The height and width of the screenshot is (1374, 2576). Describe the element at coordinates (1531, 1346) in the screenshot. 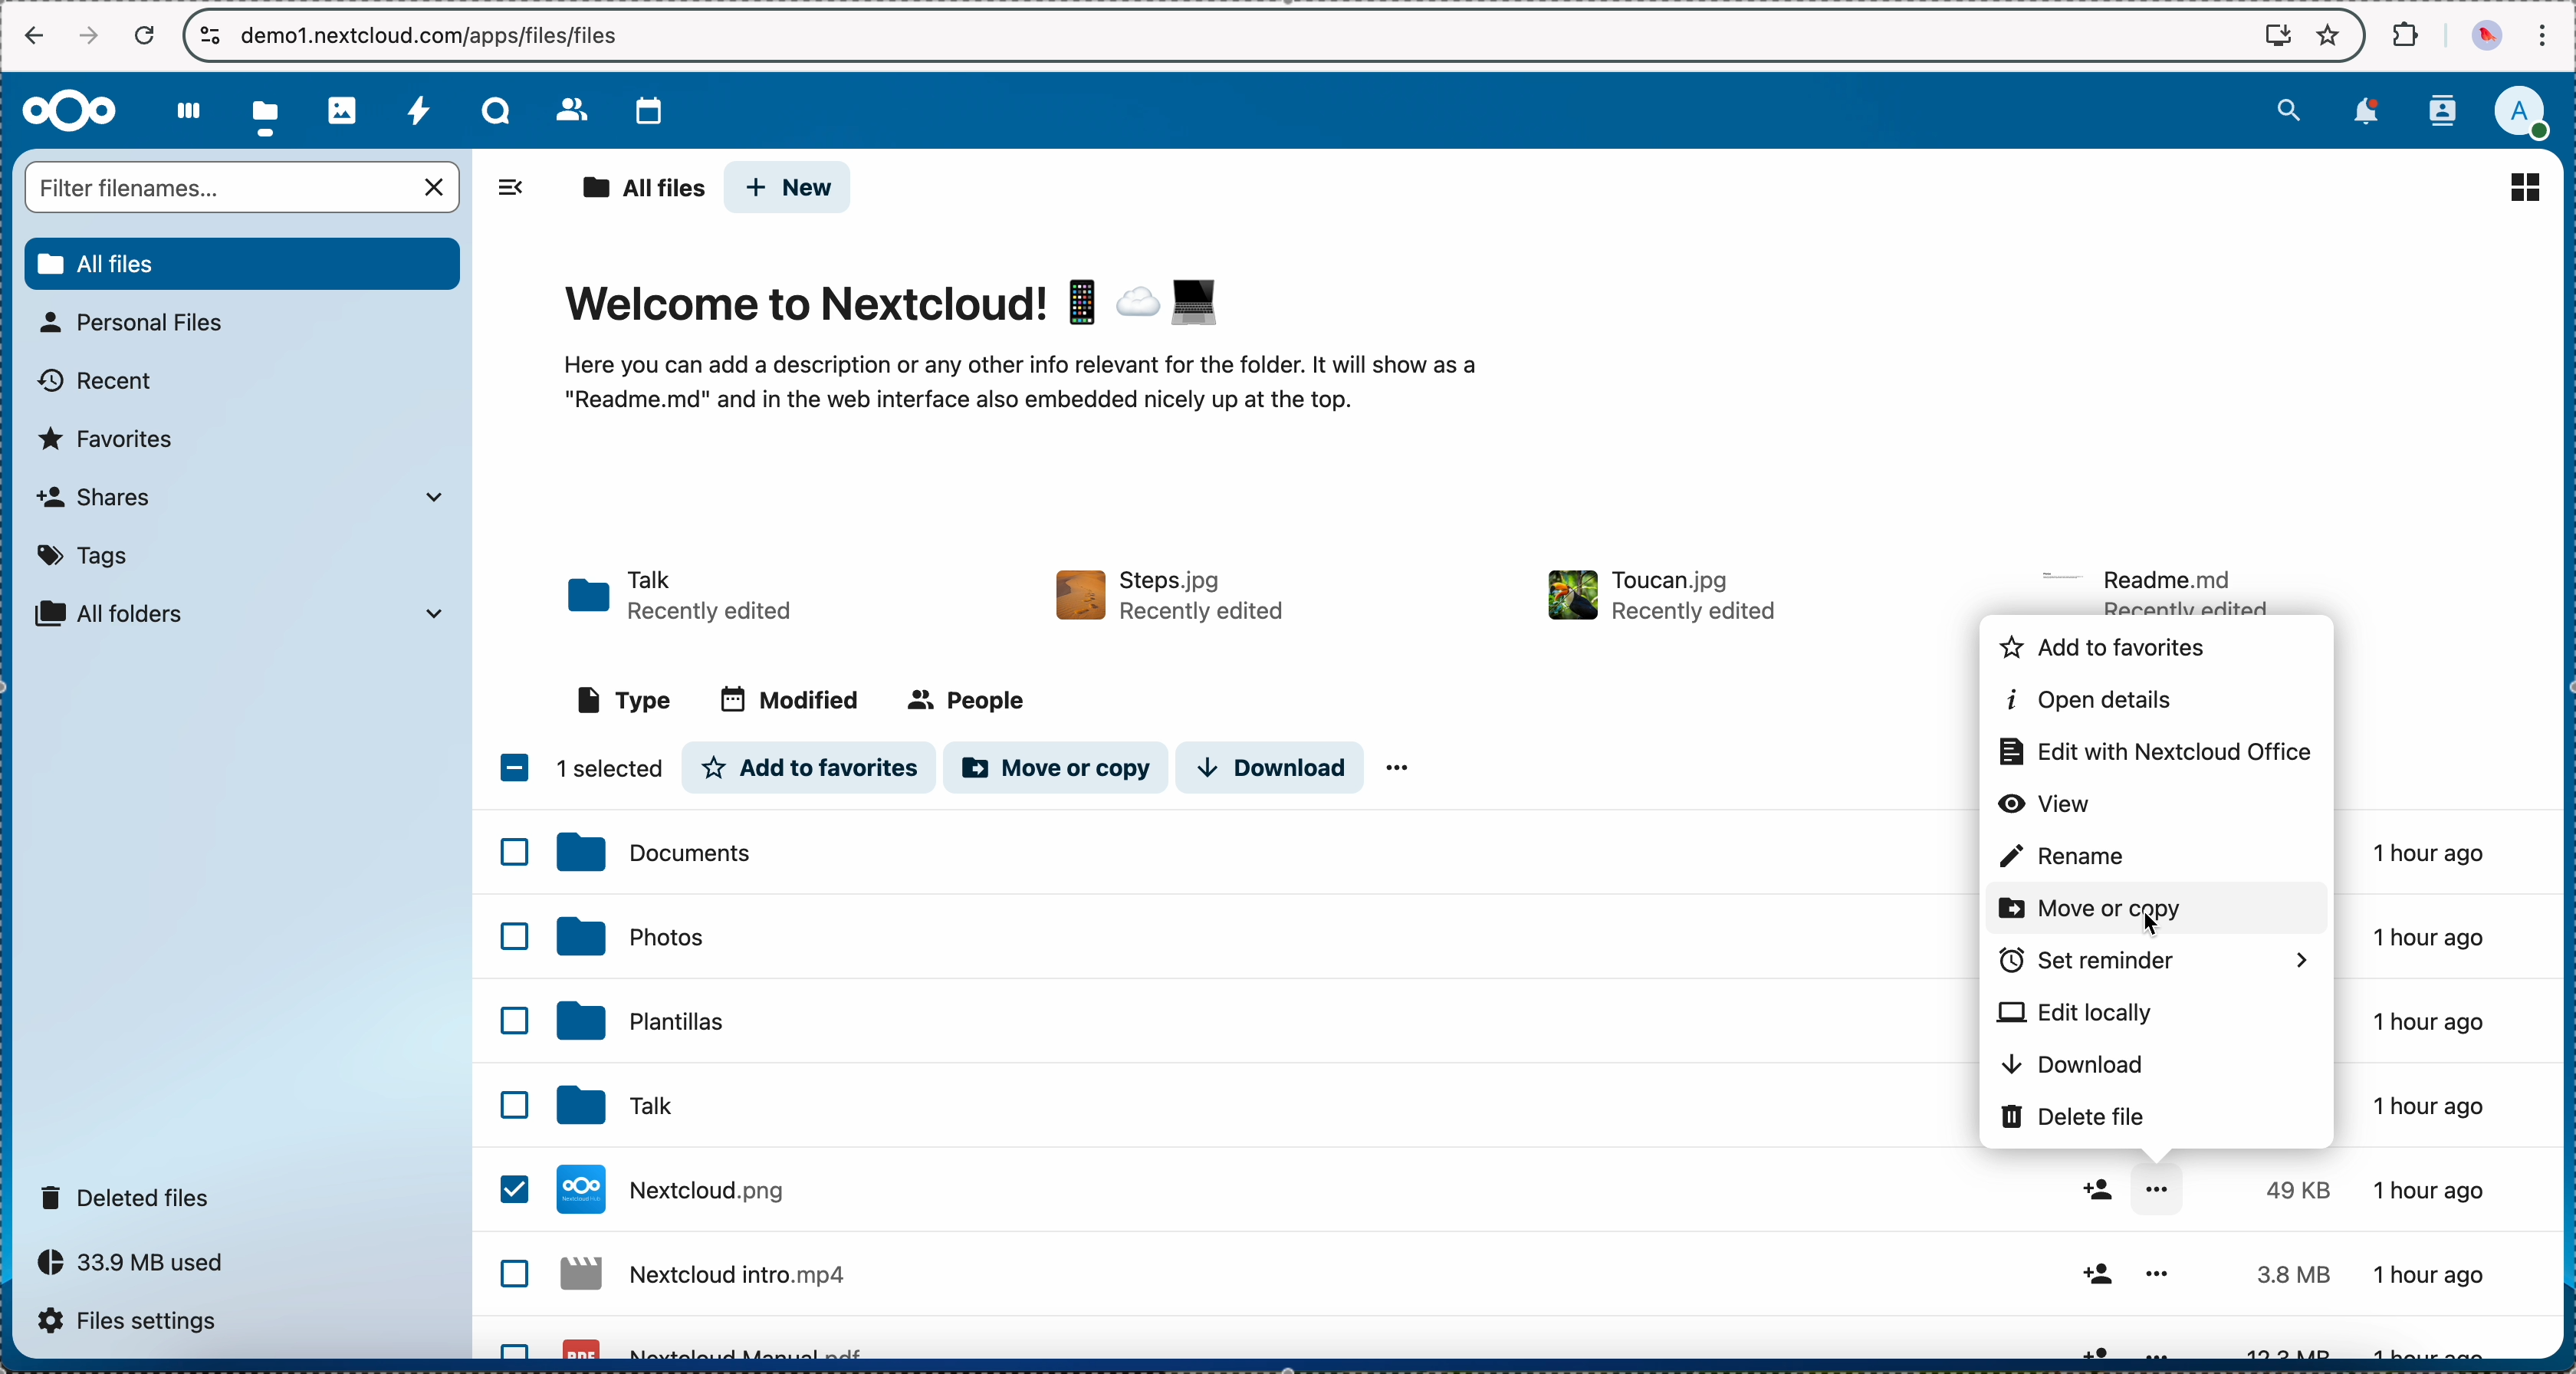

I see `file` at that location.